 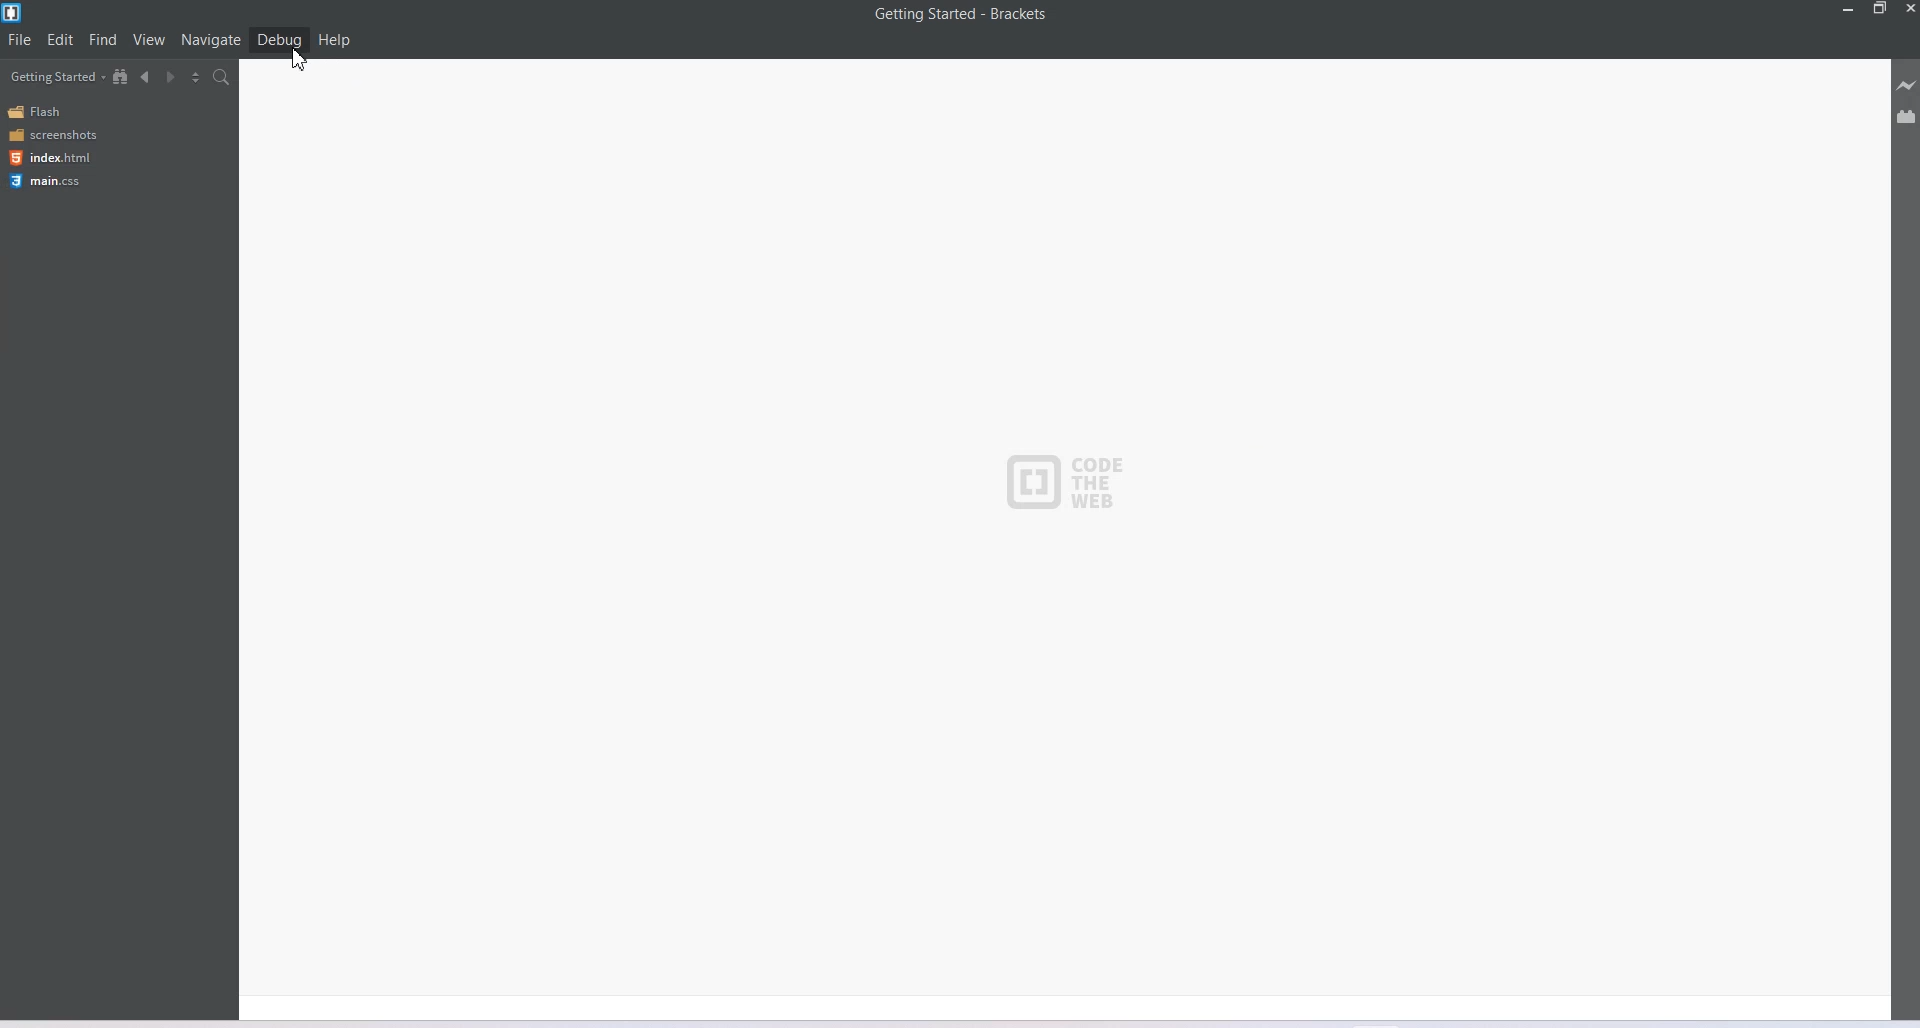 What do you see at coordinates (60, 40) in the screenshot?
I see `Edit` at bounding box center [60, 40].